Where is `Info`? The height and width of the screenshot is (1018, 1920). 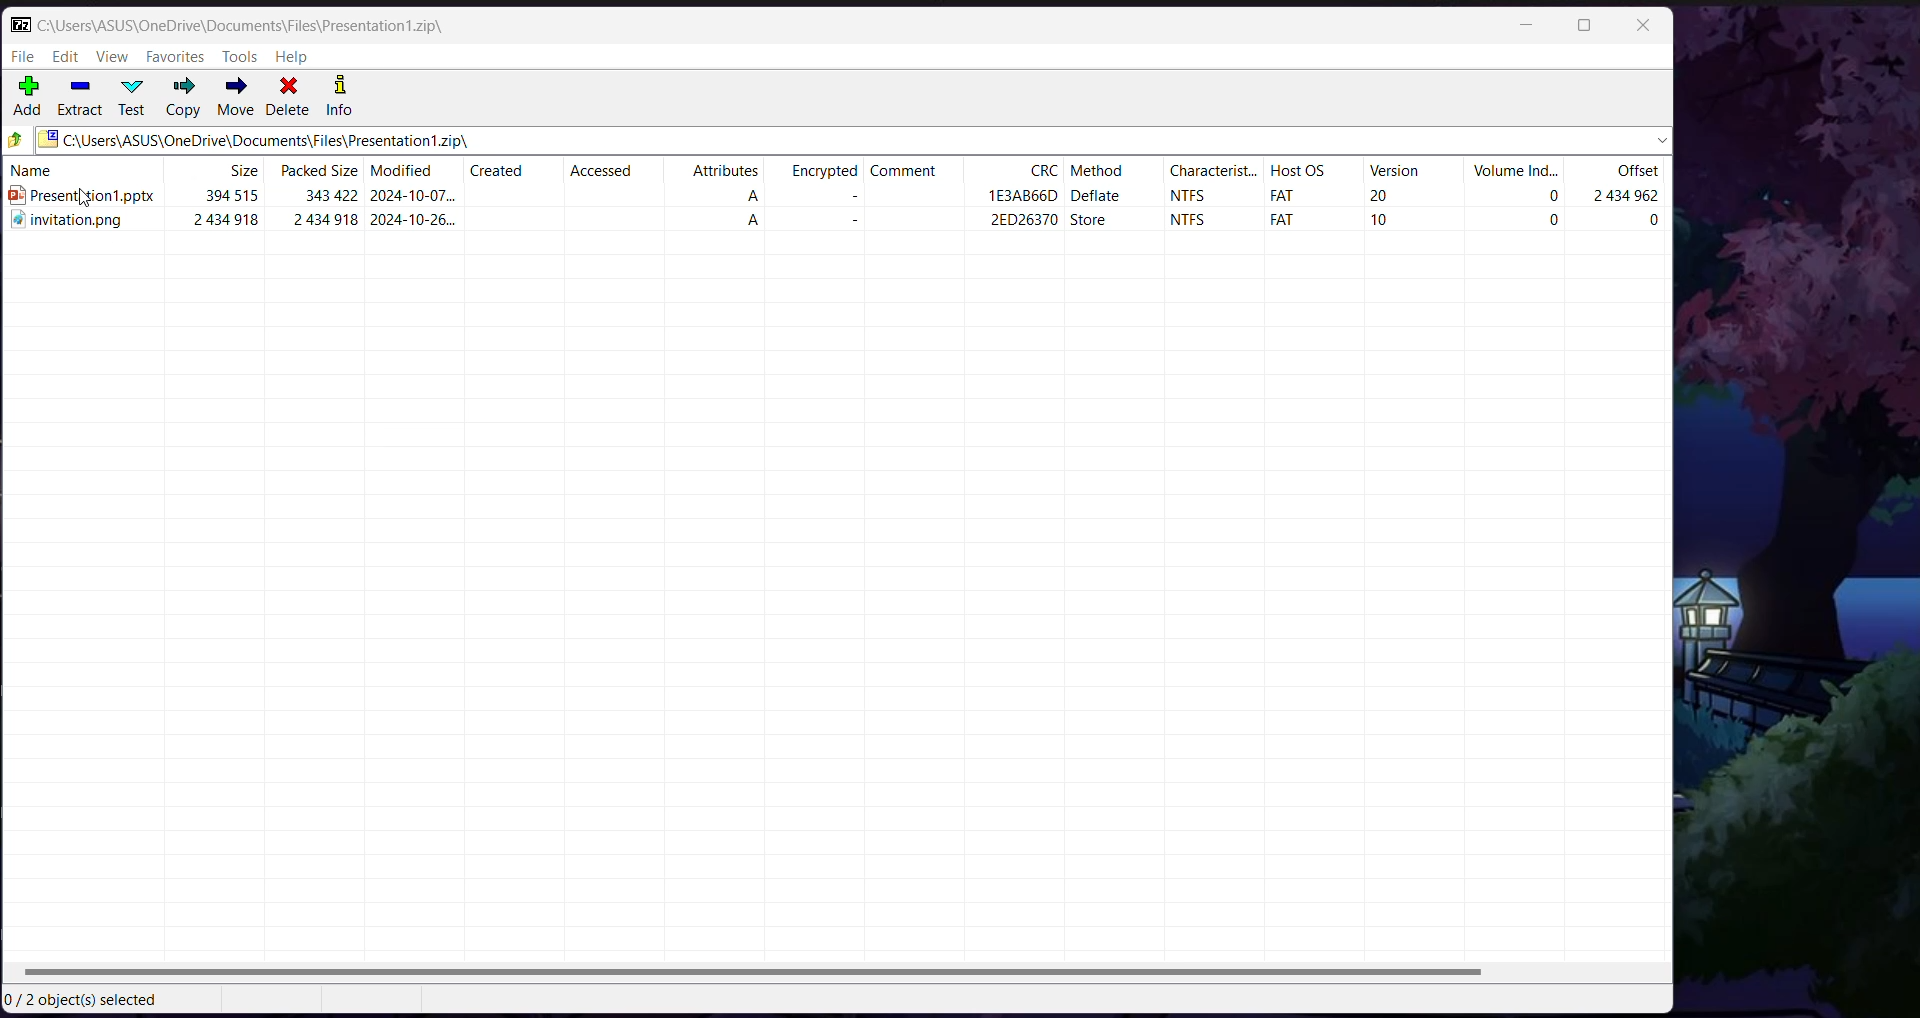 Info is located at coordinates (340, 97).